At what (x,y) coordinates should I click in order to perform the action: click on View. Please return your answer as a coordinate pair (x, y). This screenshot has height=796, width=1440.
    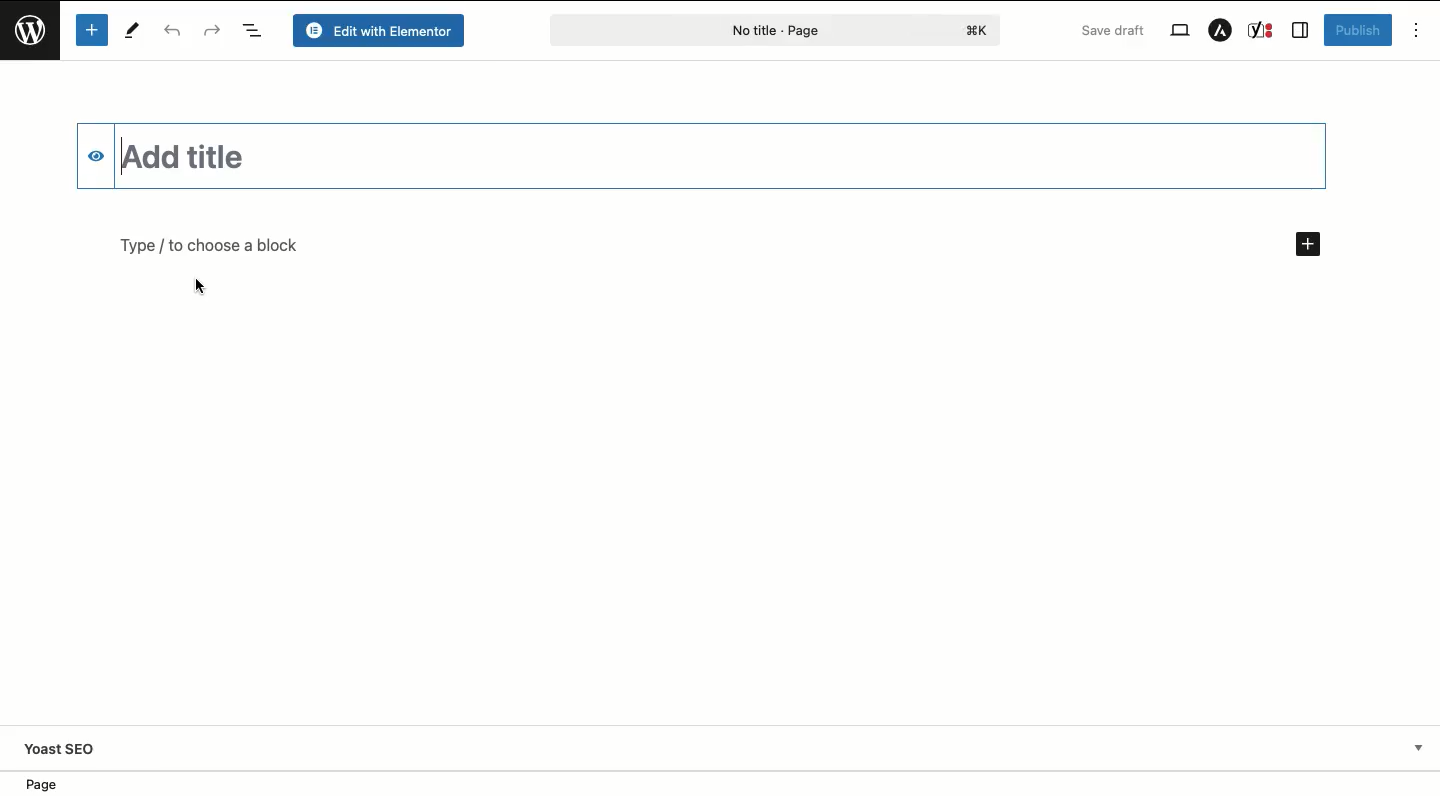
    Looking at the image, I should click on (1178, 29).